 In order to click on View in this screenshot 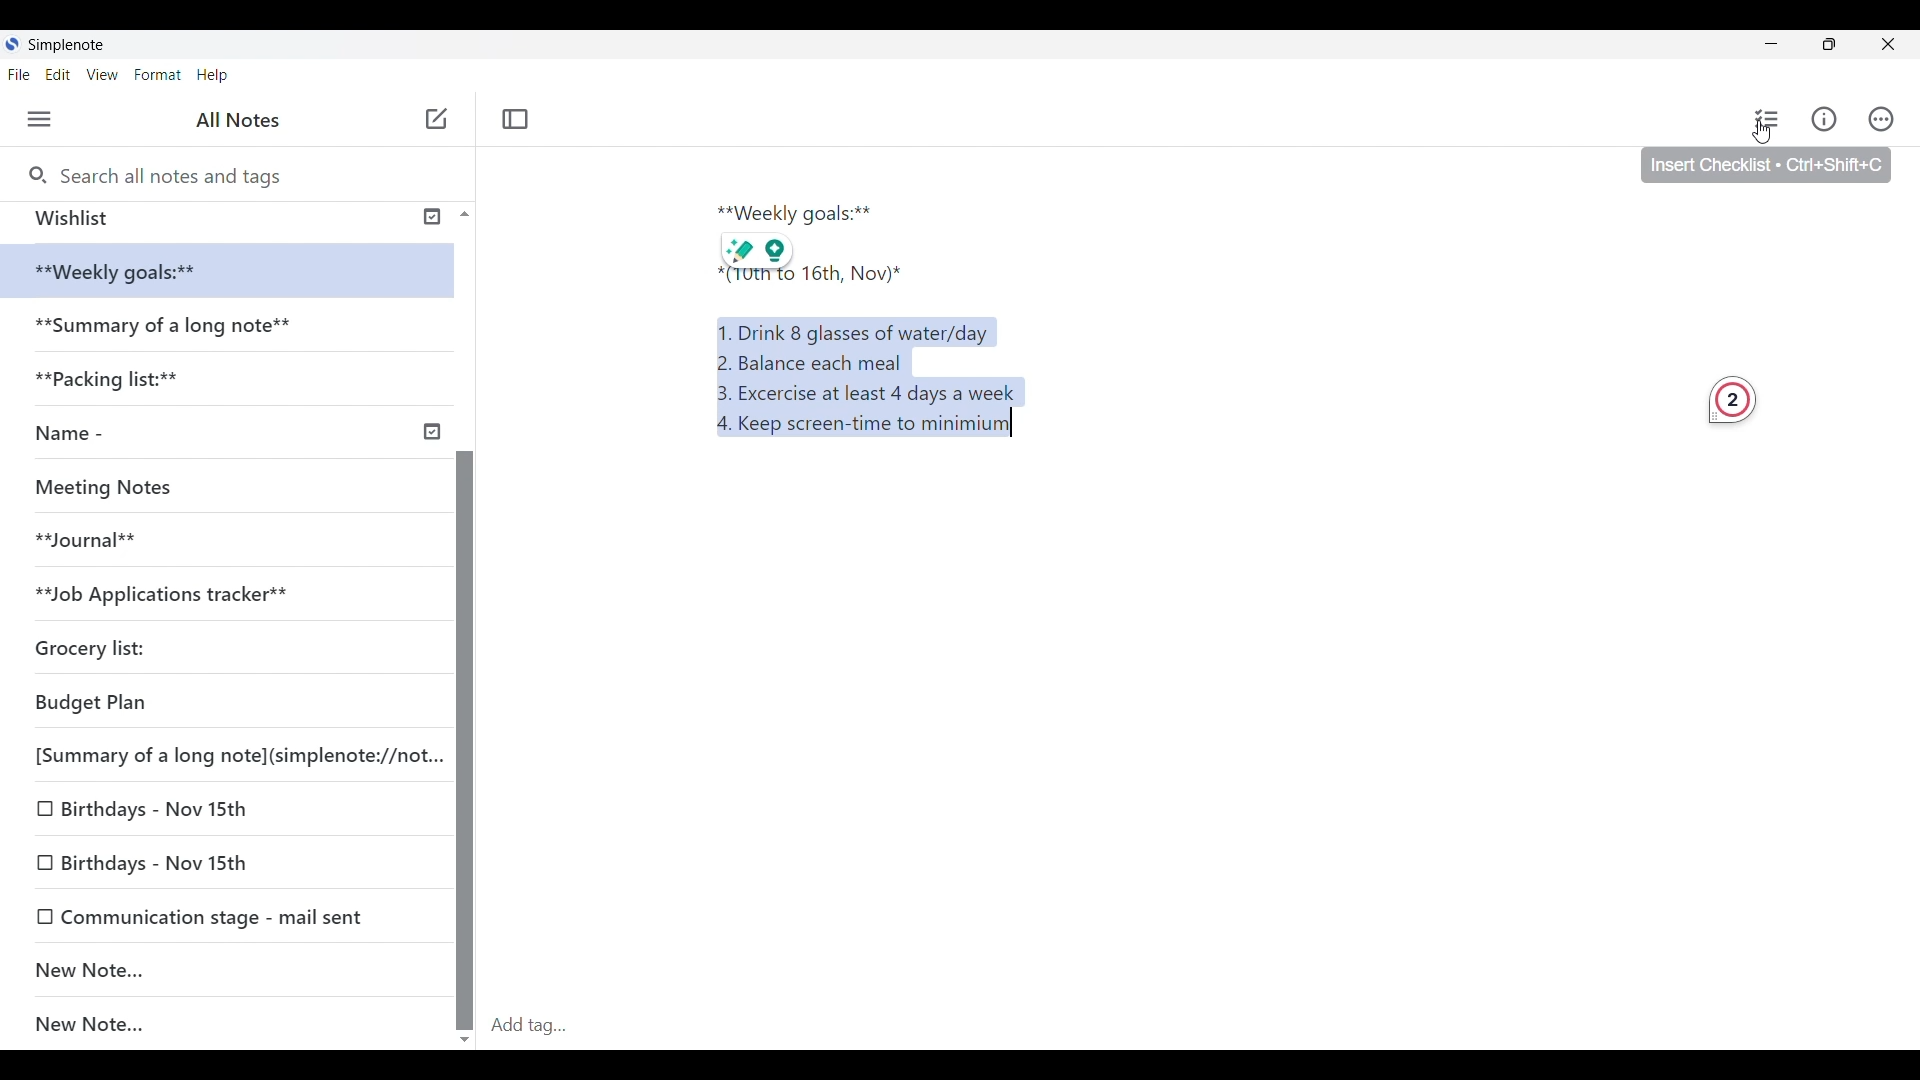, I will do `click(105, 76)`.